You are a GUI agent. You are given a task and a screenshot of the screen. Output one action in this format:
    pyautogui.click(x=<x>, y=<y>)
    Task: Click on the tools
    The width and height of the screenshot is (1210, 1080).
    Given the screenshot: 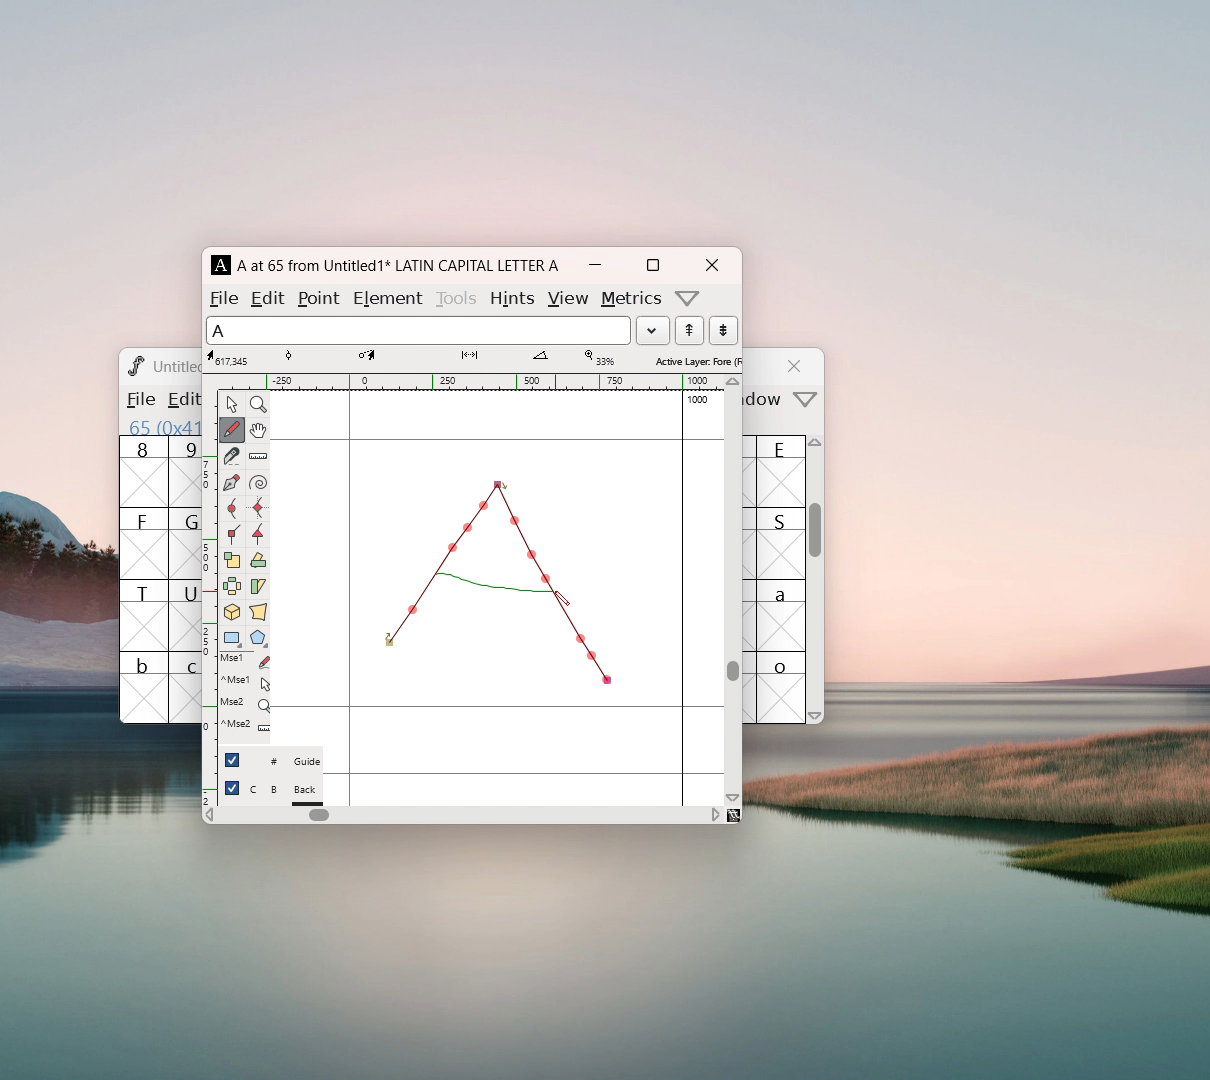 What is the action you would take?
    pyautogui.click(x=458, y=296)
    